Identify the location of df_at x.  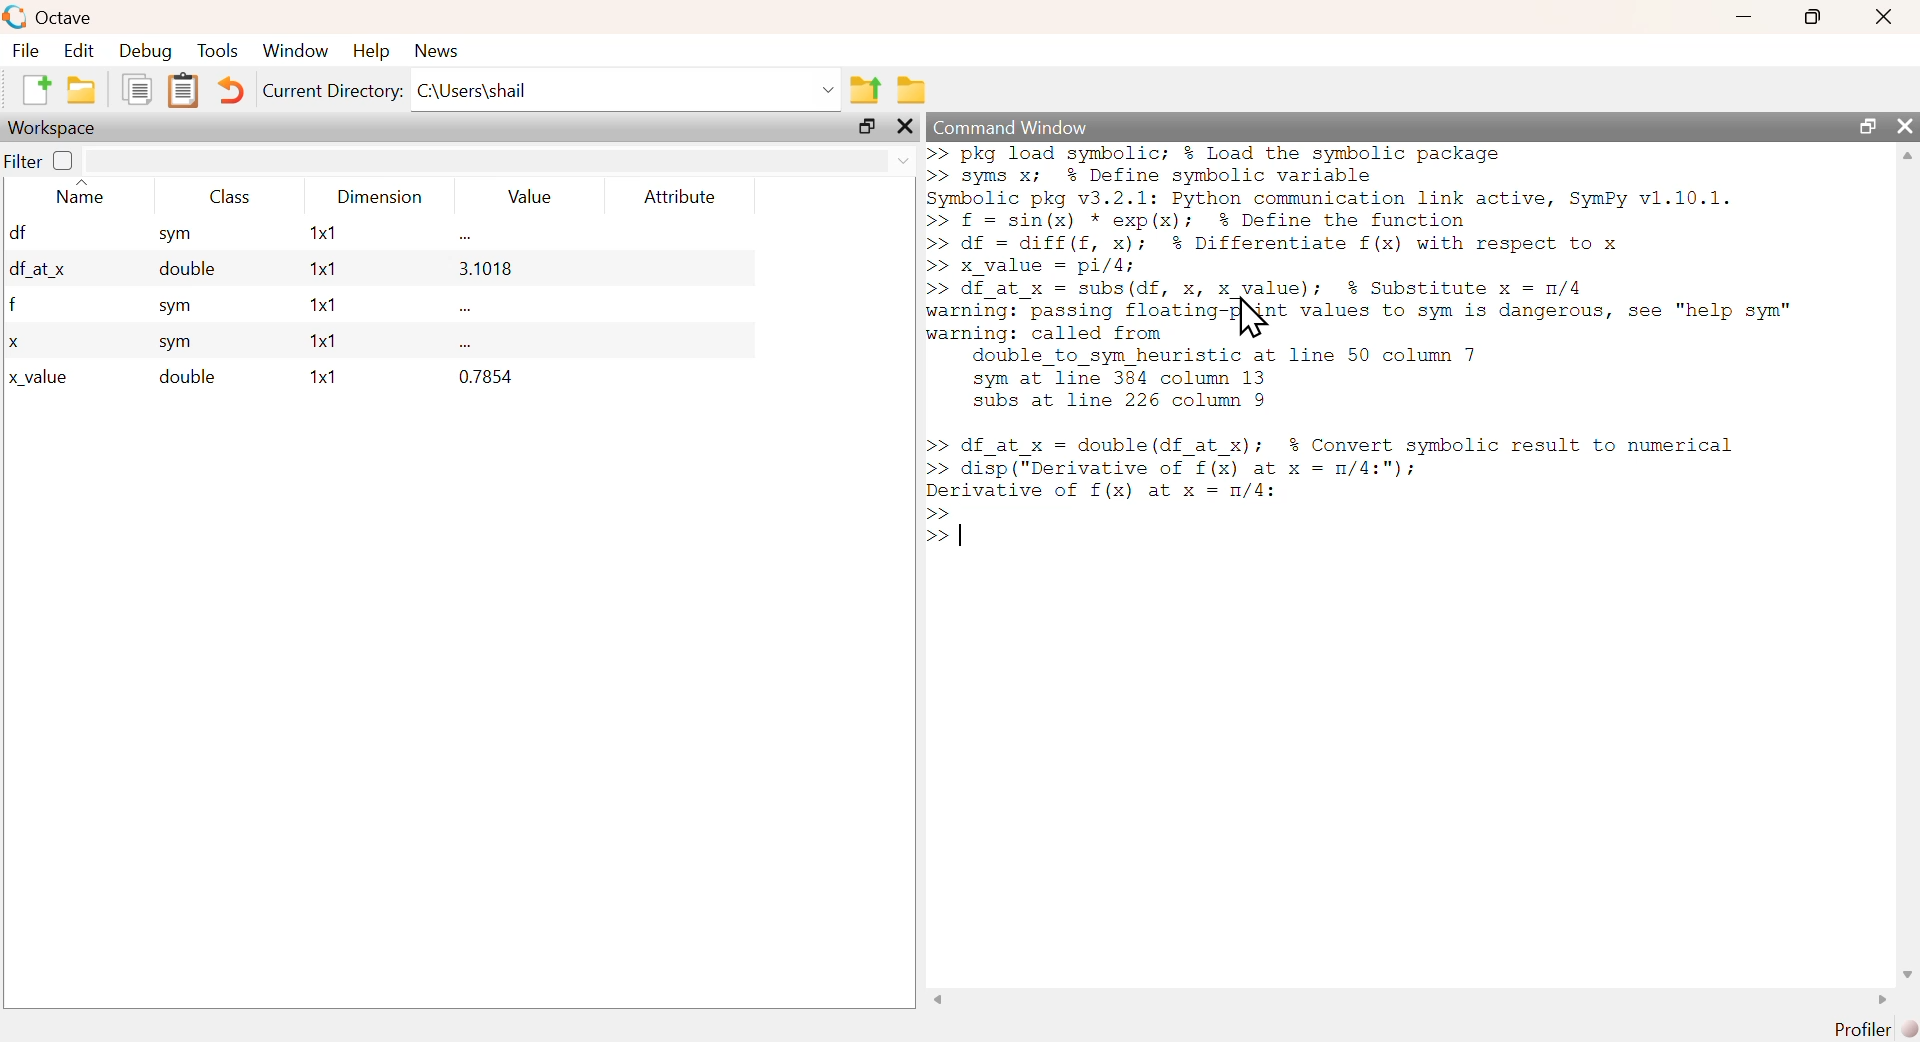
(38, 272).